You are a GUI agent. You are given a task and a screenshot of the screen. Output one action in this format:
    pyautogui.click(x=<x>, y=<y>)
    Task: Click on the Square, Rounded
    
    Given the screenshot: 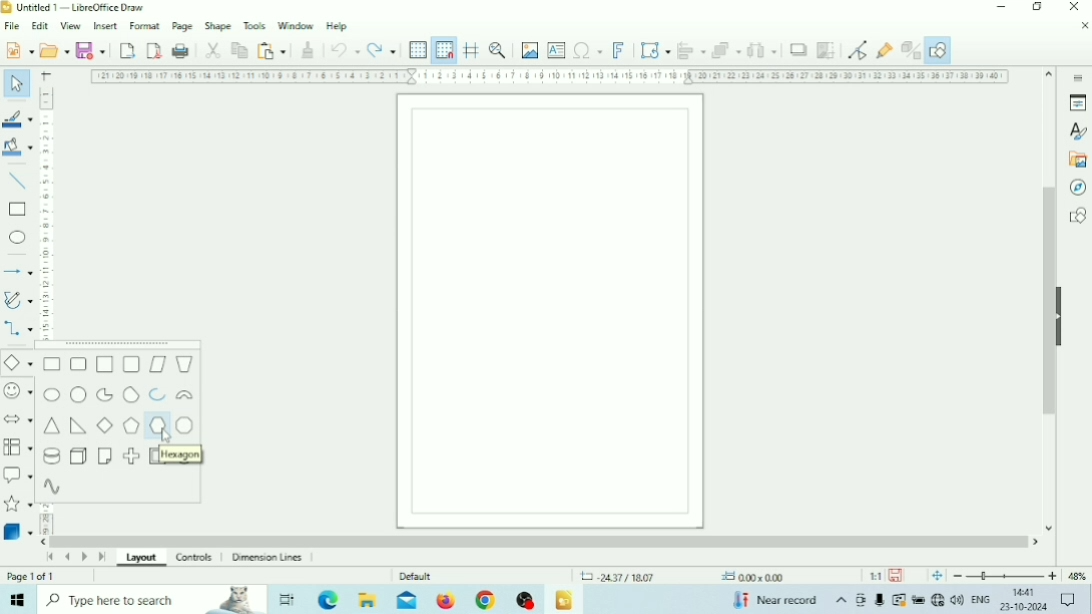 What is the action you would take?
    pyautogui.click(x=131, y=364)
    